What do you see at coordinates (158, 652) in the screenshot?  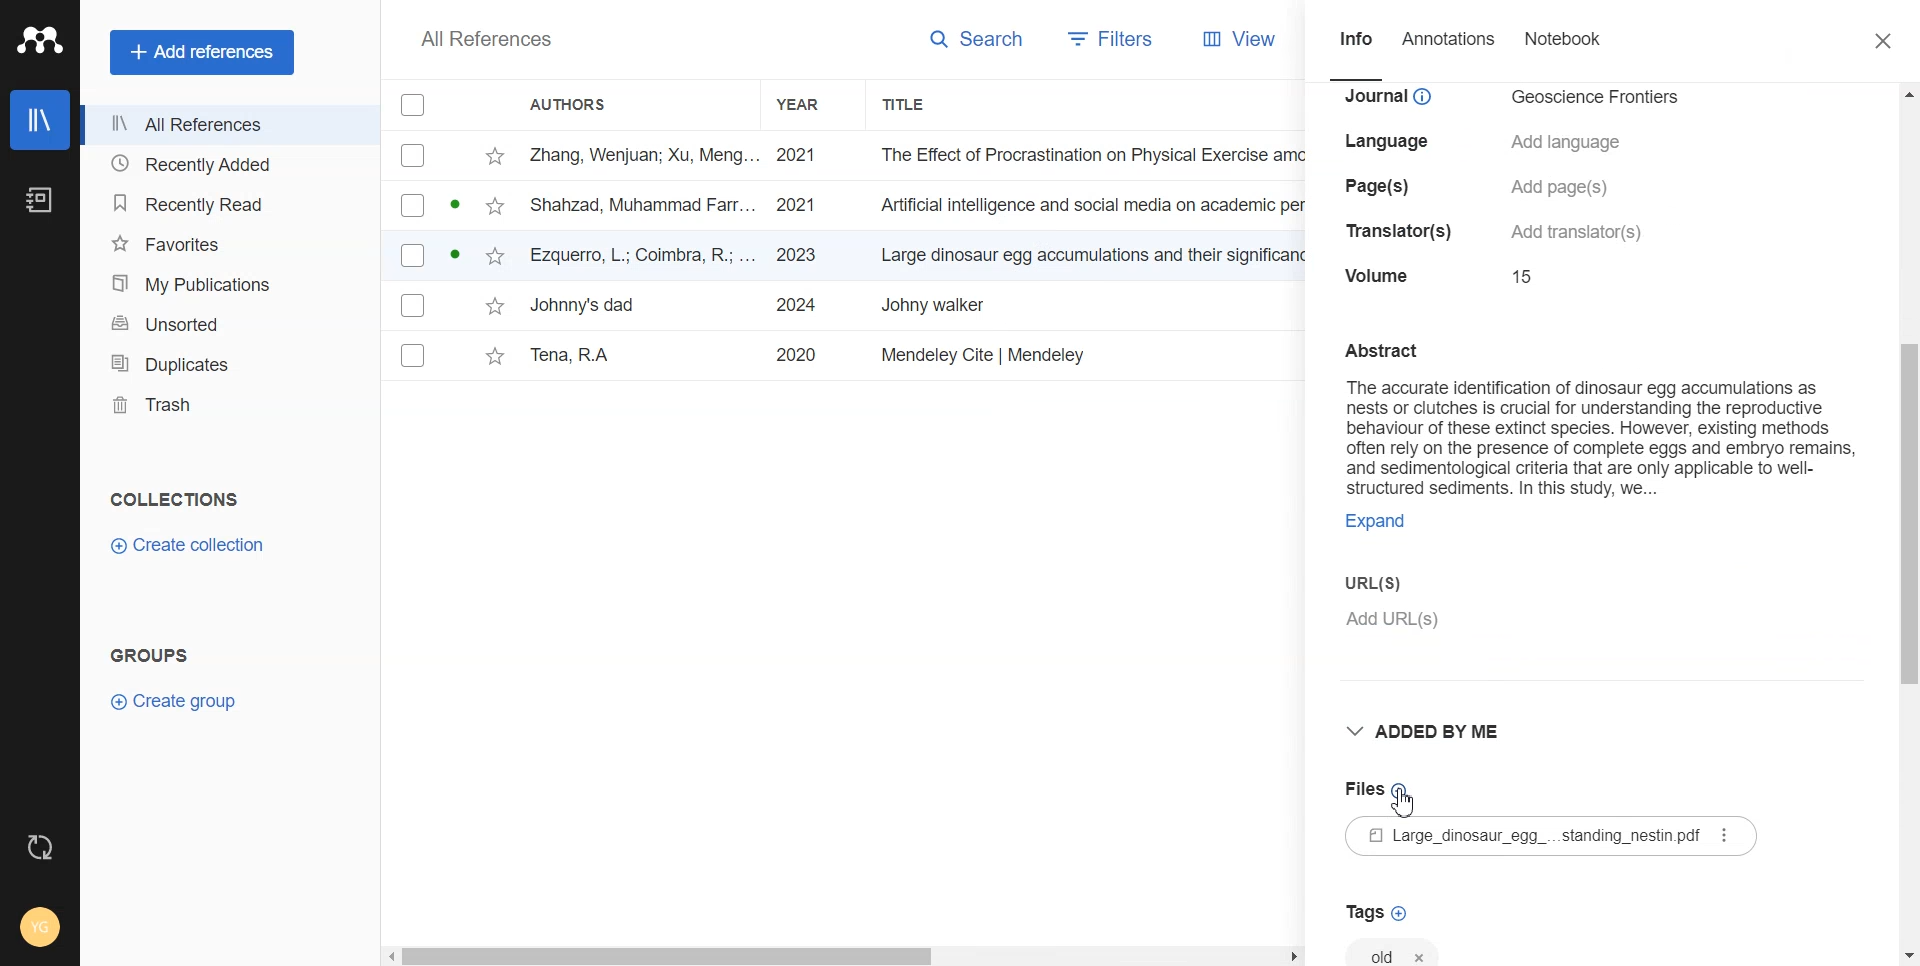 I see `Text` at bounding box center [158, 652].